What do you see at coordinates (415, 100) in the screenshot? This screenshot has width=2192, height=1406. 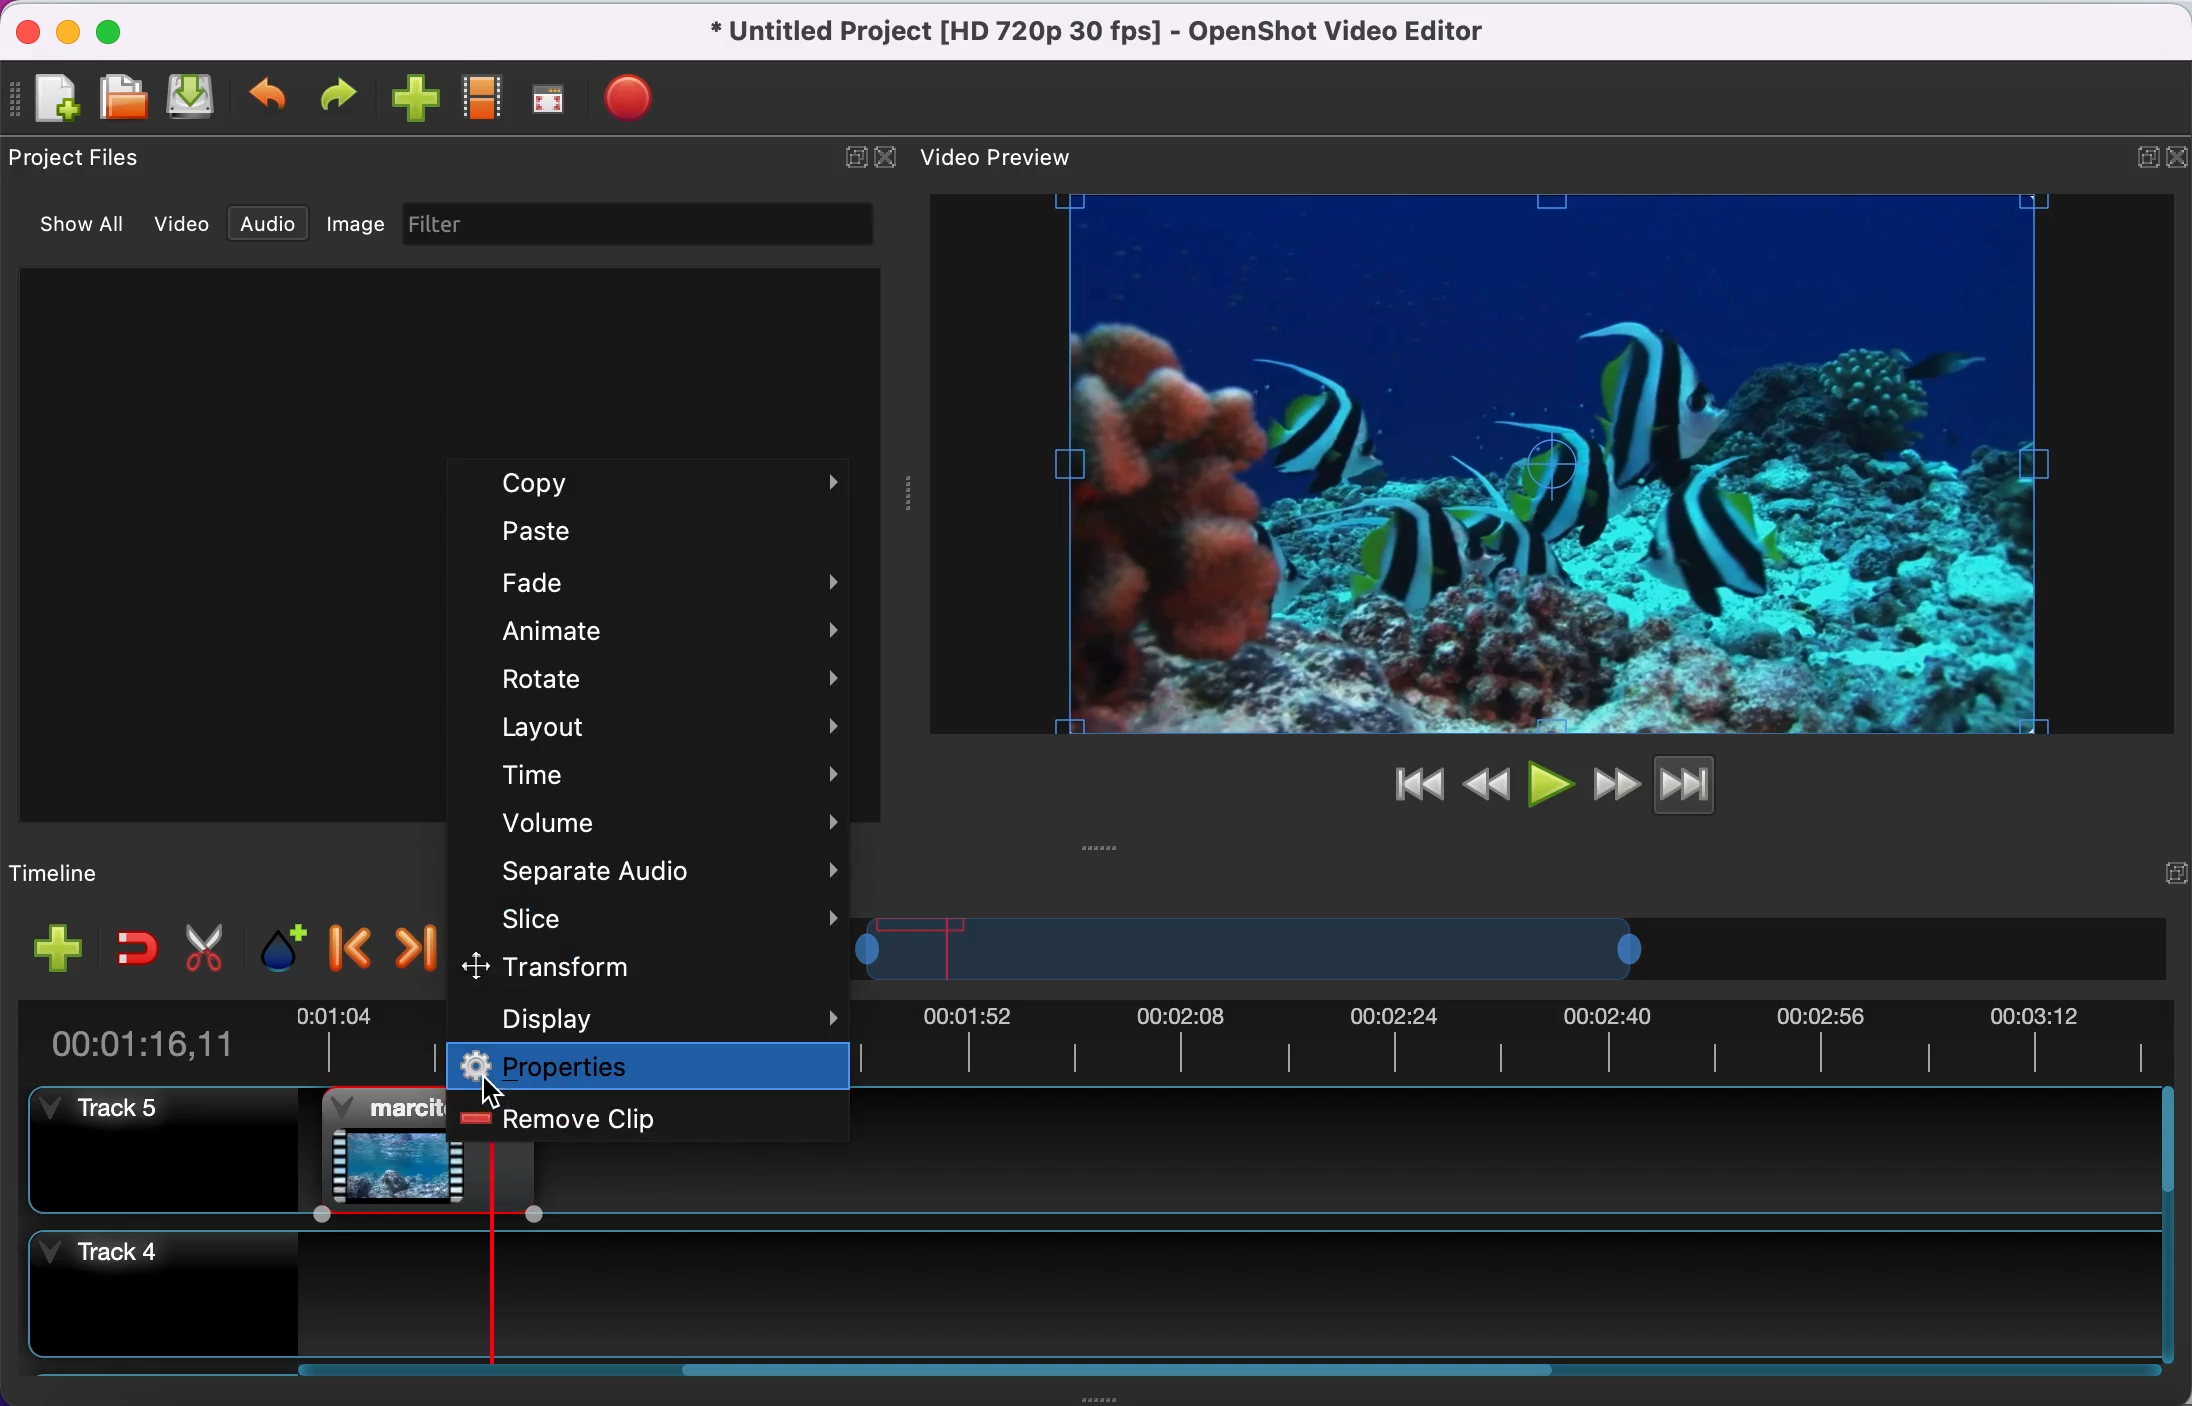 I see `import file` at bounding box center [415, 100].